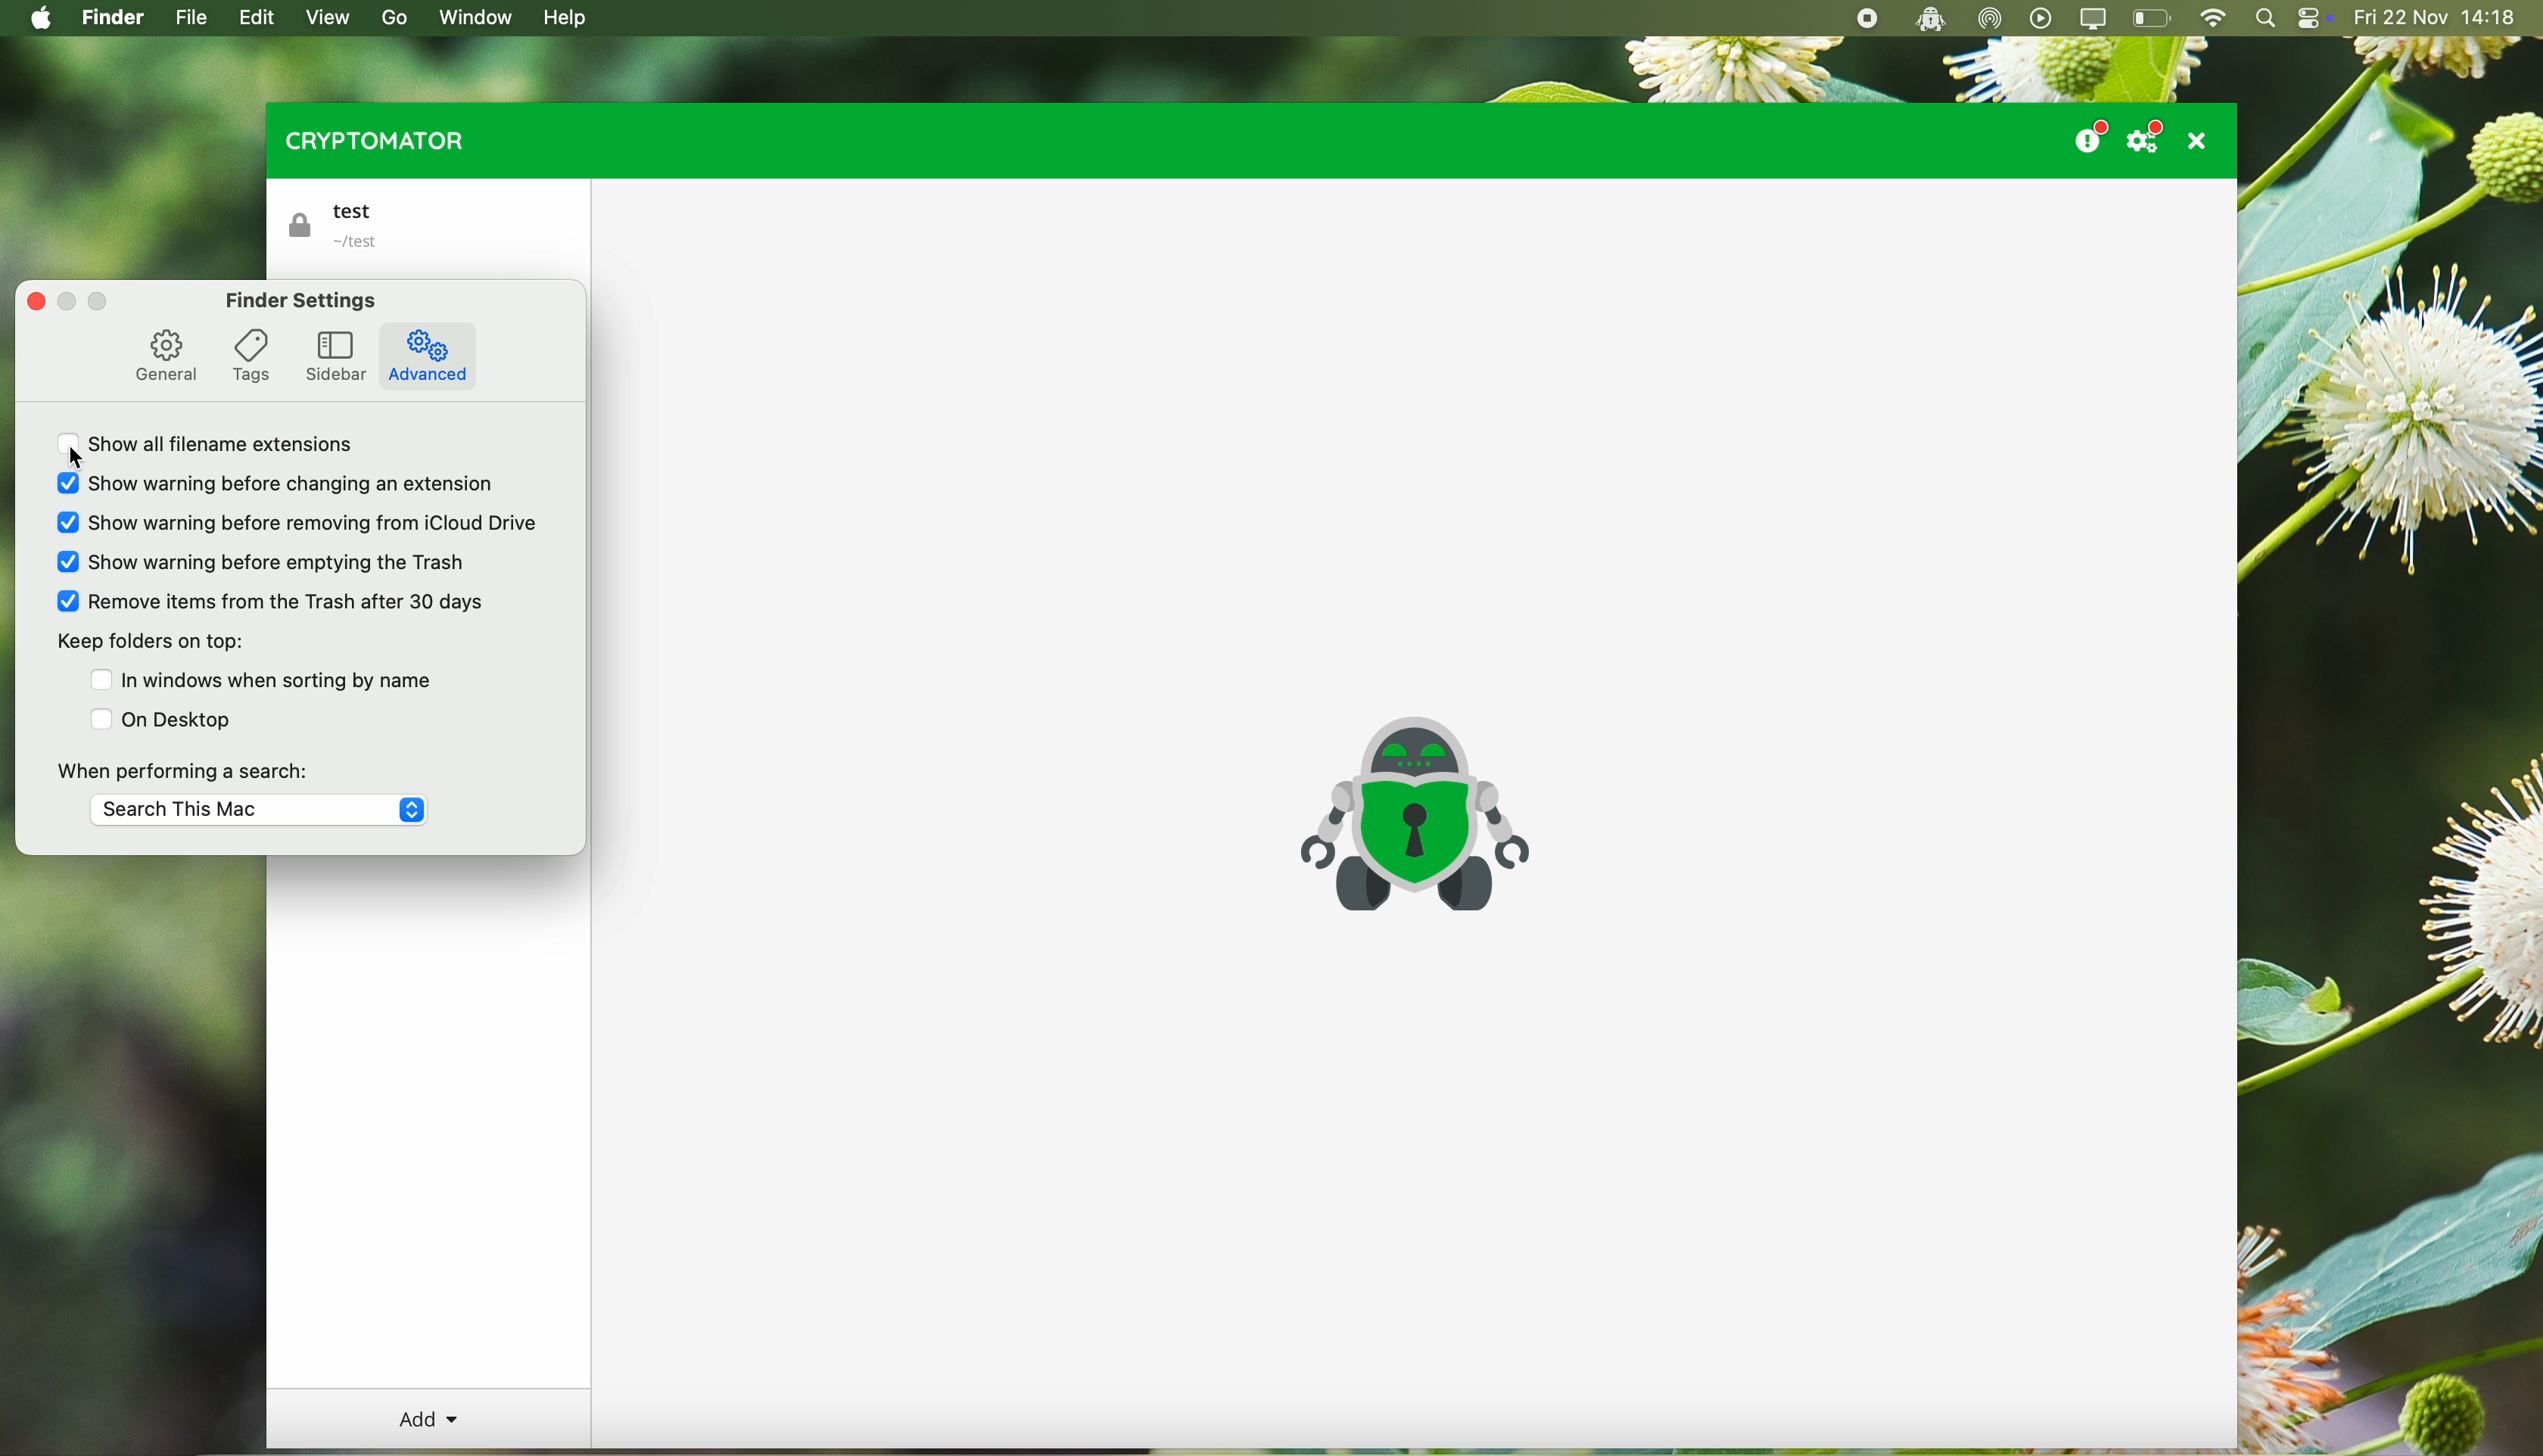 The width and height of the screenshot is (2543, 1456). I want to click on Search This Mac, so click(259, 812).